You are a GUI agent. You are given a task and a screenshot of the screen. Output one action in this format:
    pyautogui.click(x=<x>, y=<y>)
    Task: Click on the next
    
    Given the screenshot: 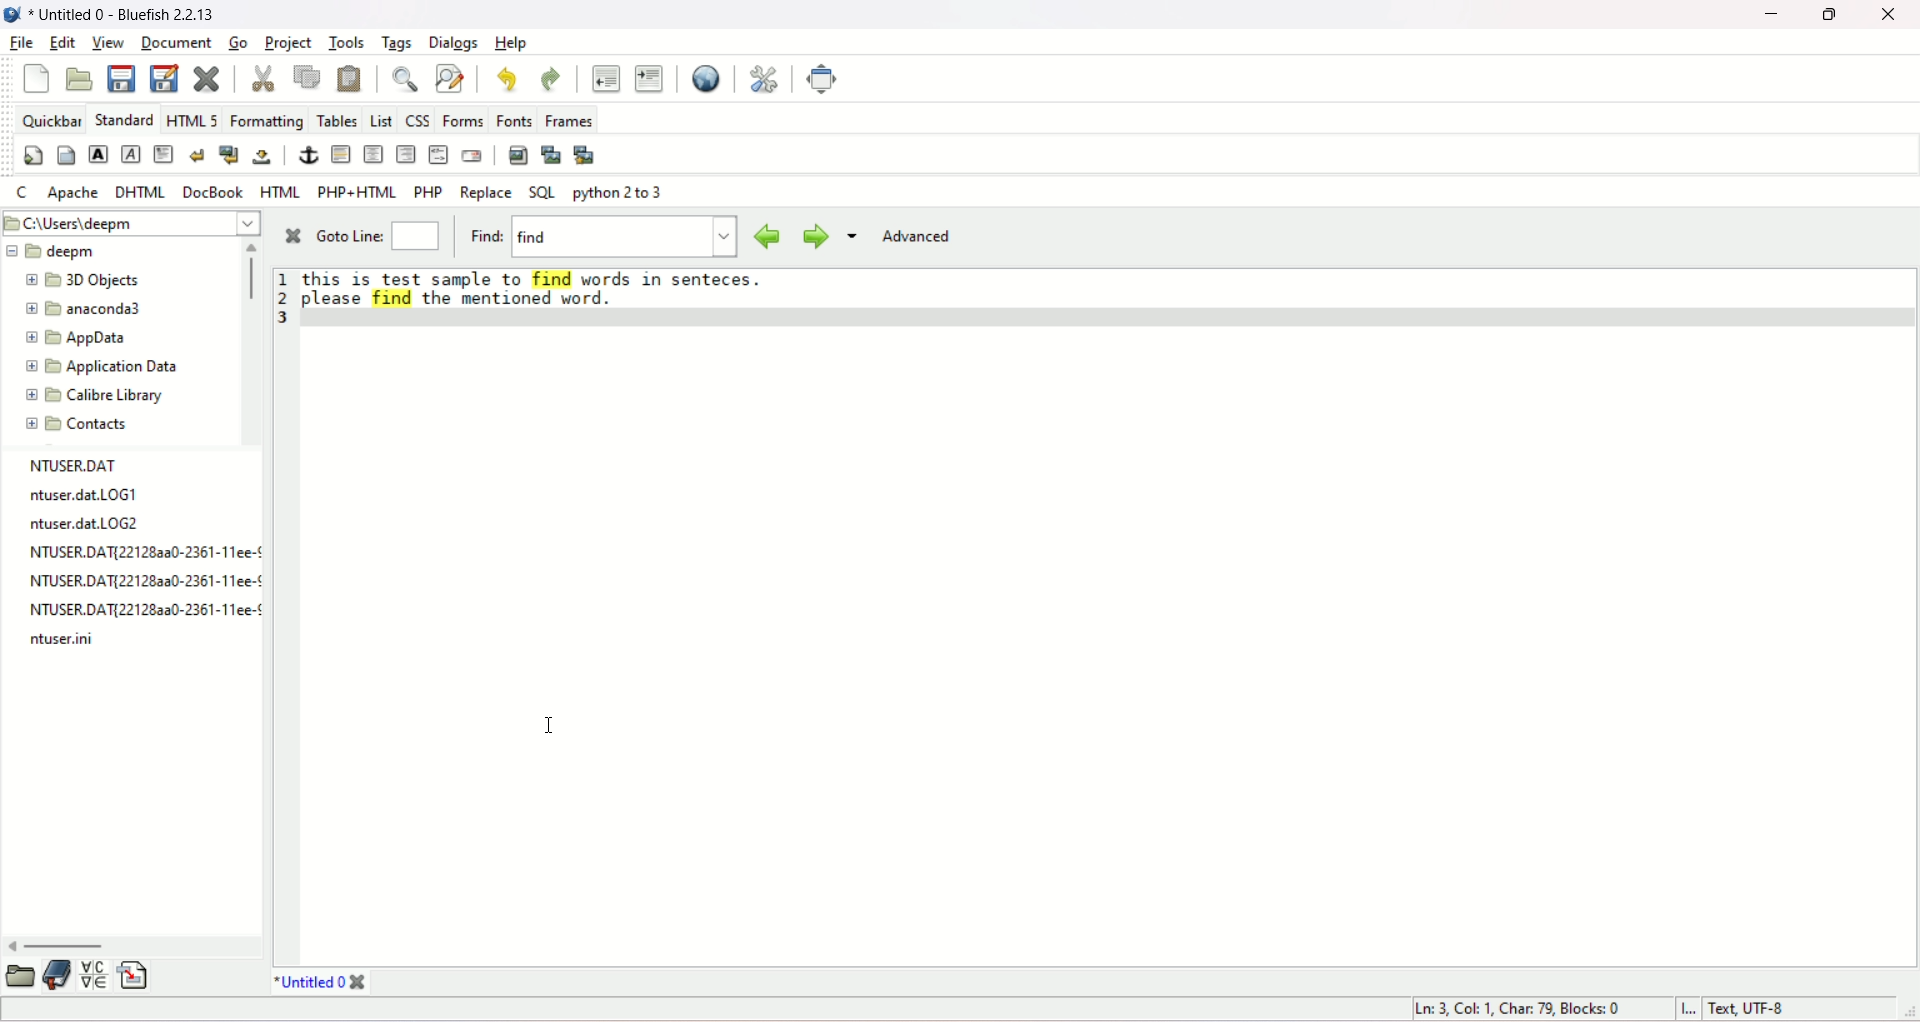 What is the action you would take?
    pyautogui.click(x=813, y=237)
    